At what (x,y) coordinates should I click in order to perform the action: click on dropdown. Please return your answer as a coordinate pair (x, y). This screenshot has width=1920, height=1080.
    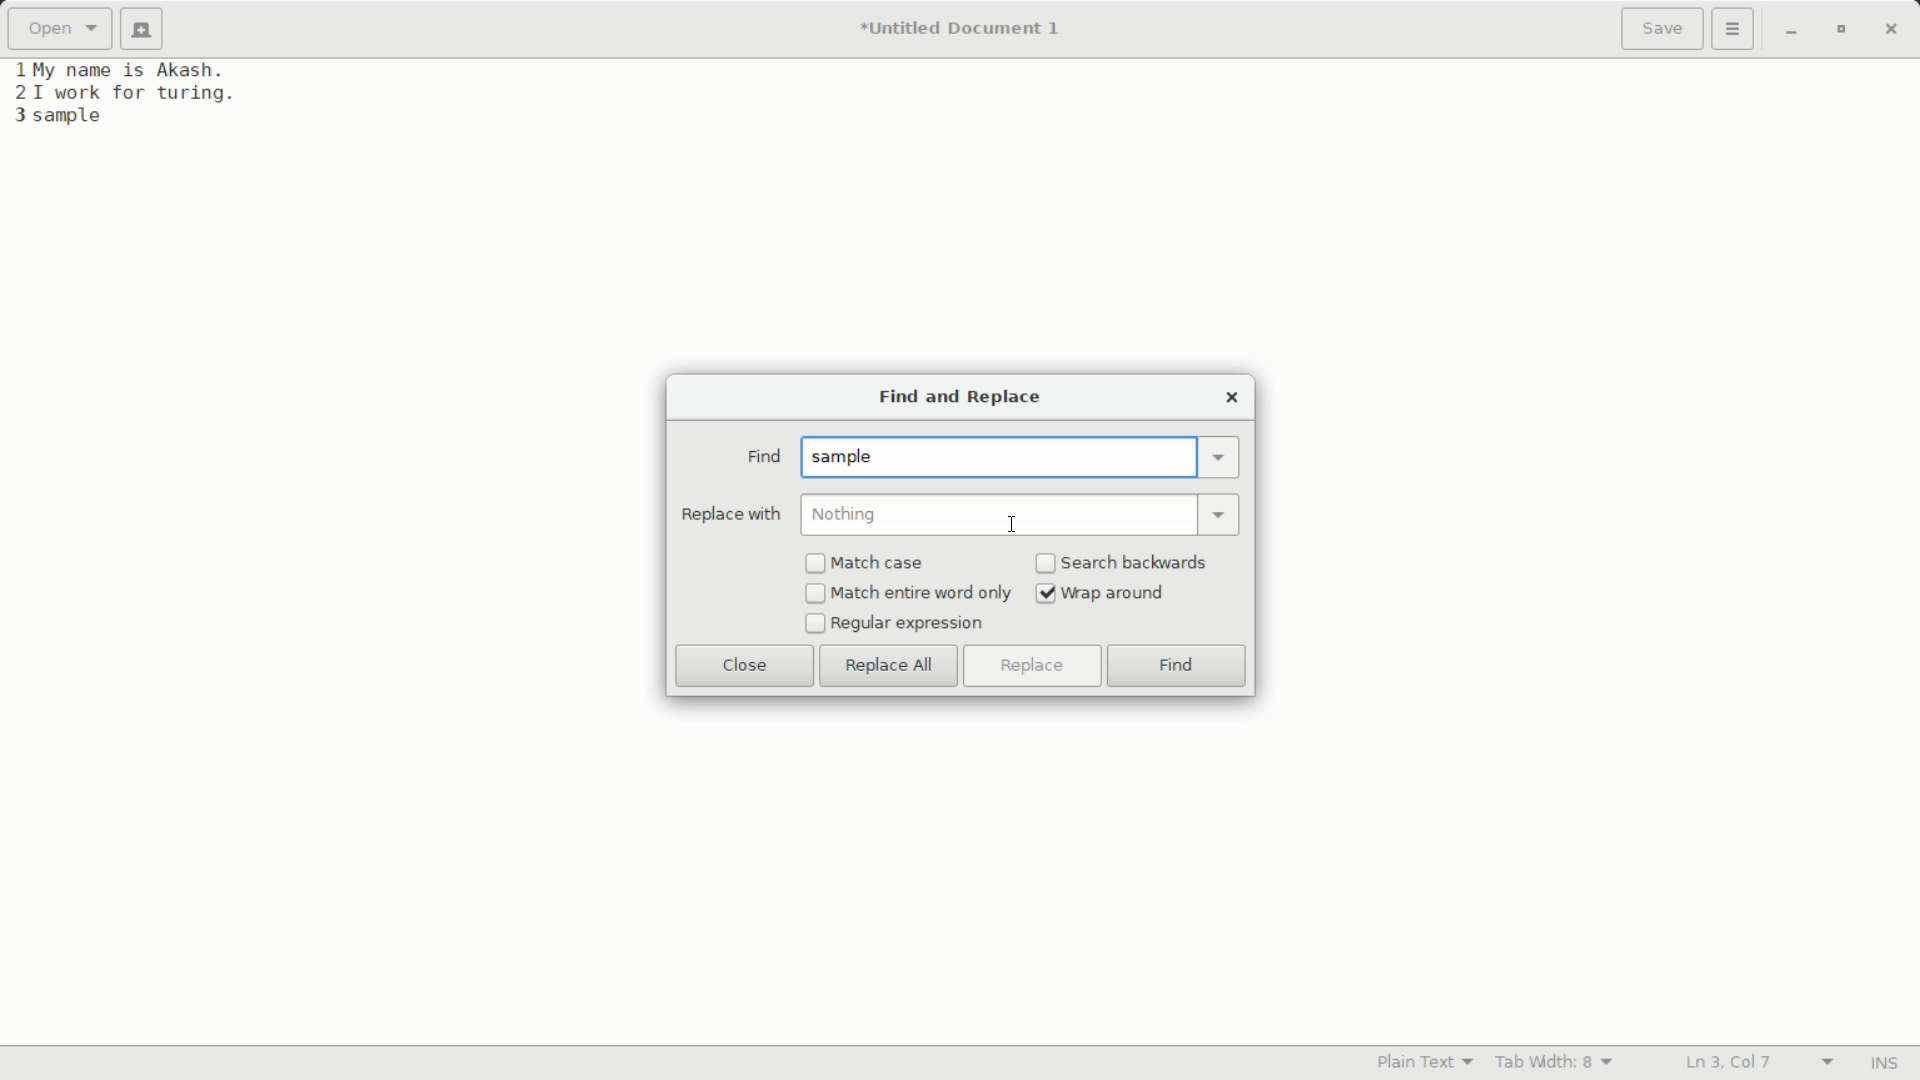
    Looking at the image, I should click on (1222, 513).